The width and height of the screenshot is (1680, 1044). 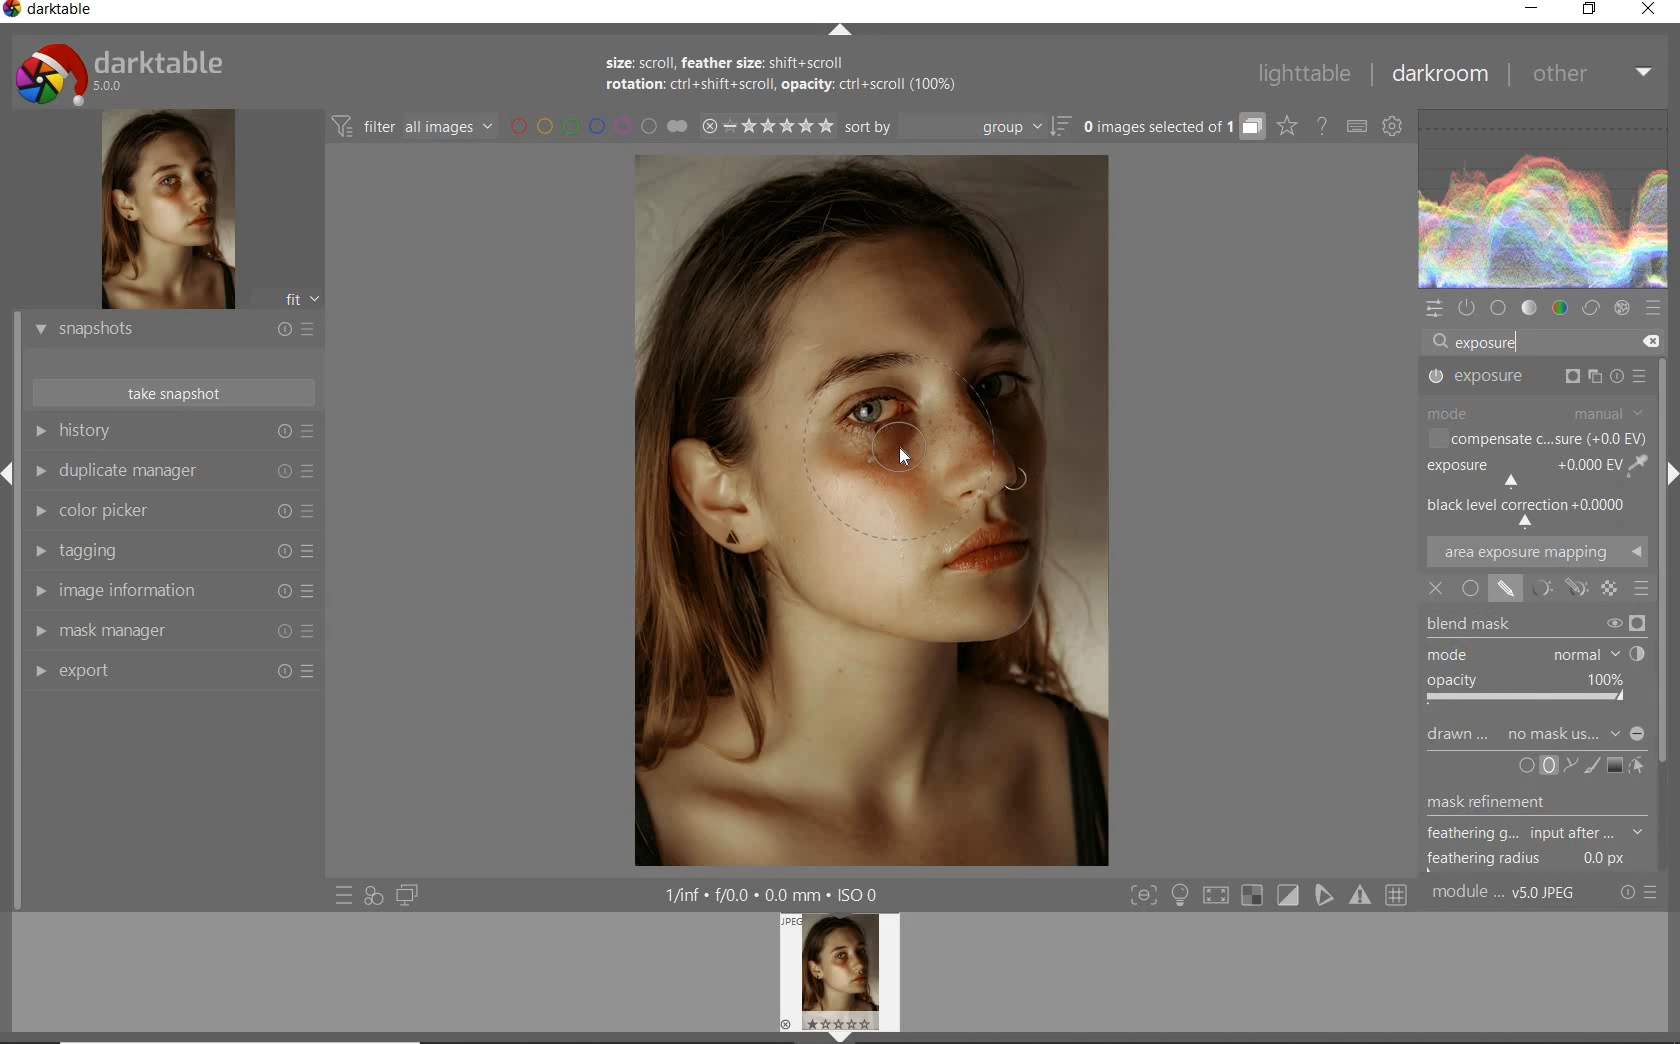 I want to click on ADD CIRCLE, ELLIPSE, OR PATH, so click(x=1547, y=766).